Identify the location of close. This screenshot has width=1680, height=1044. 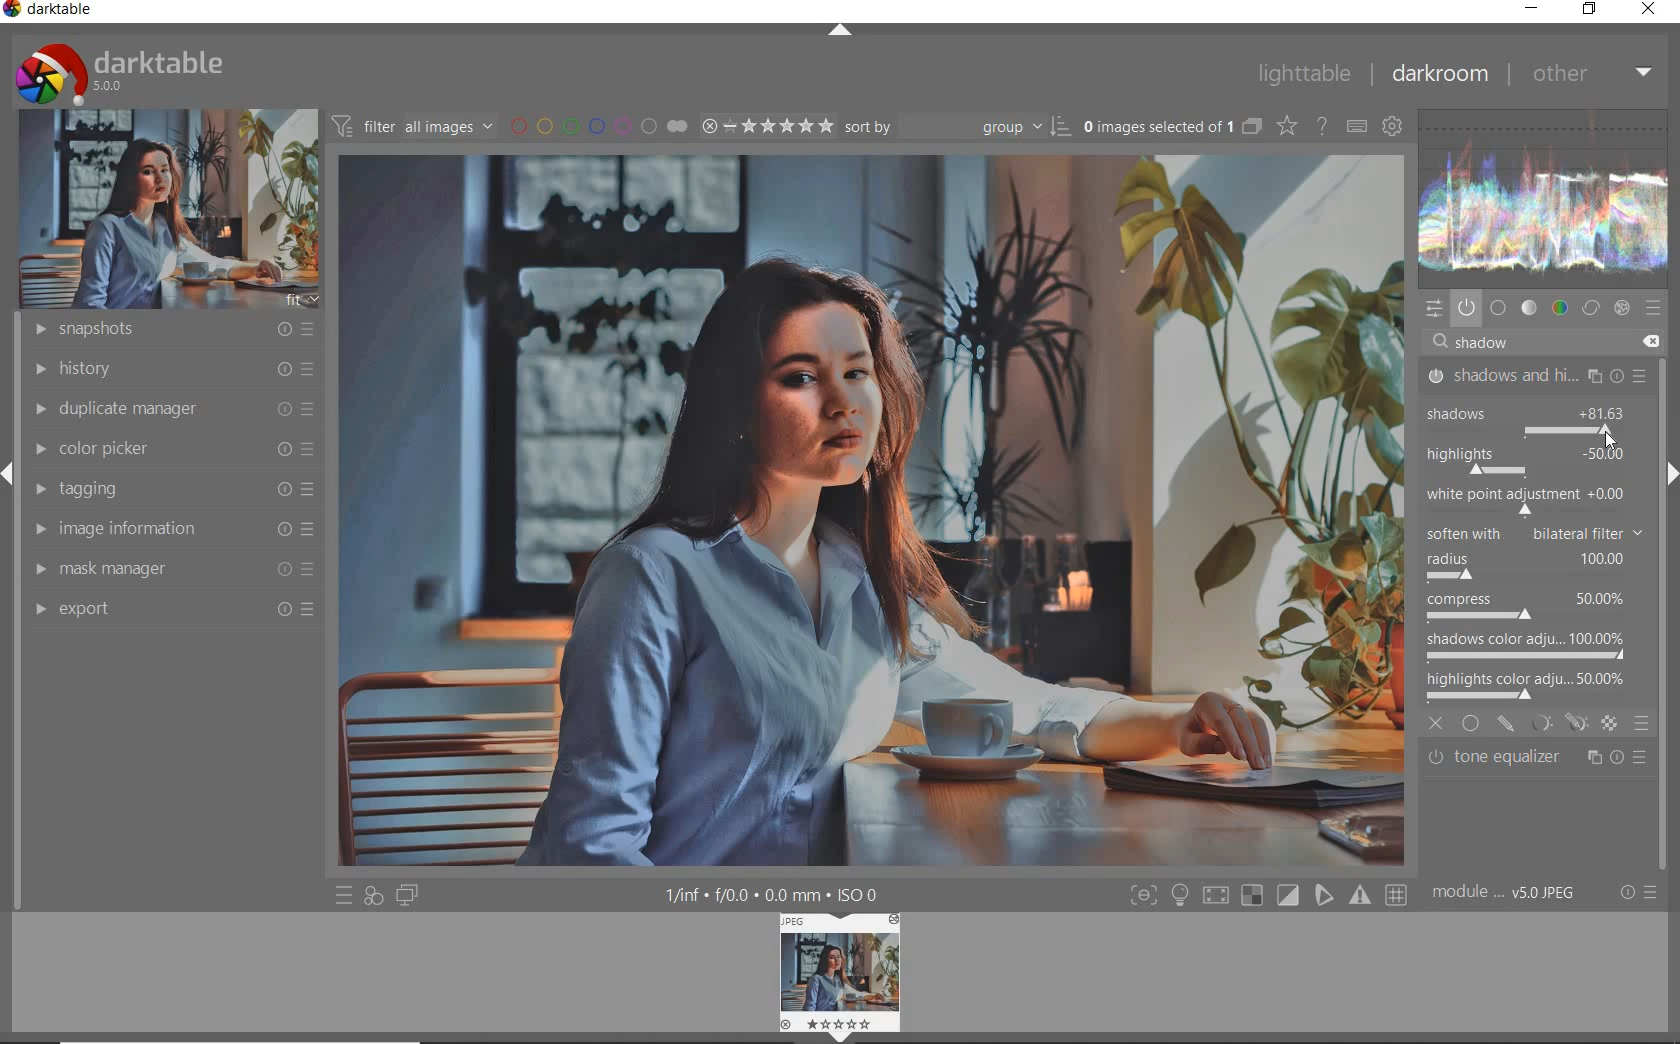
(1436, 721).